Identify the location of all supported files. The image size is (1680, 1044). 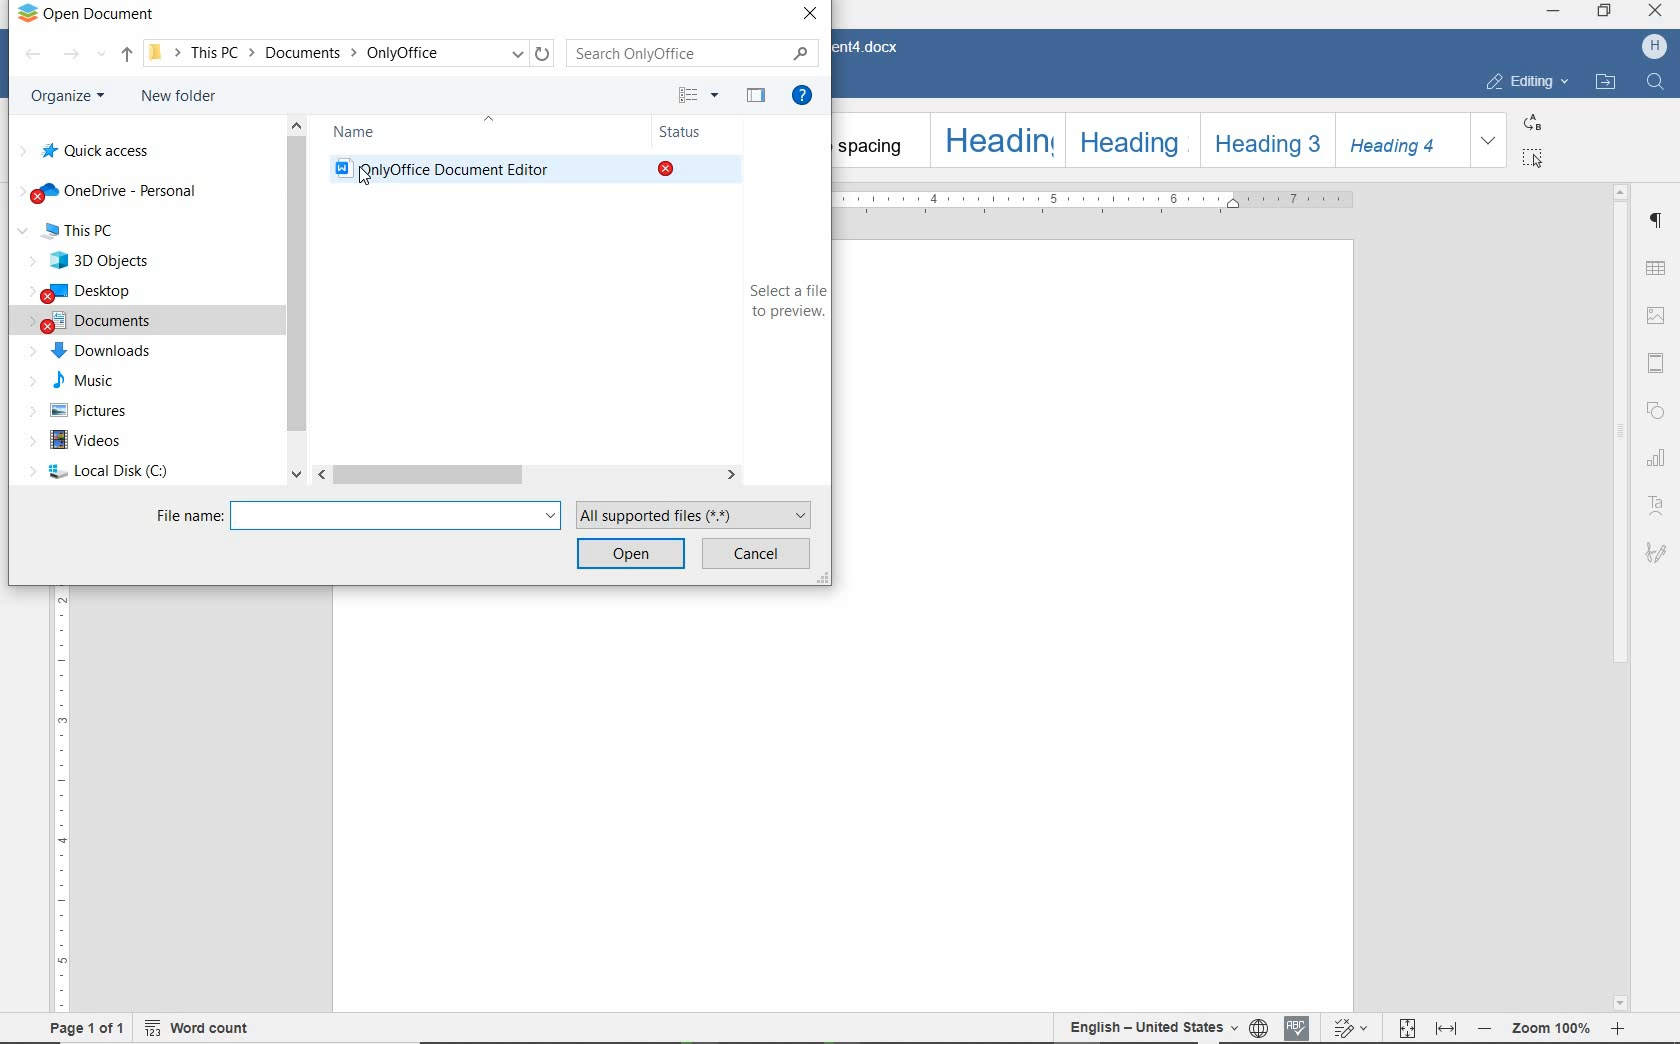
(700, 516).